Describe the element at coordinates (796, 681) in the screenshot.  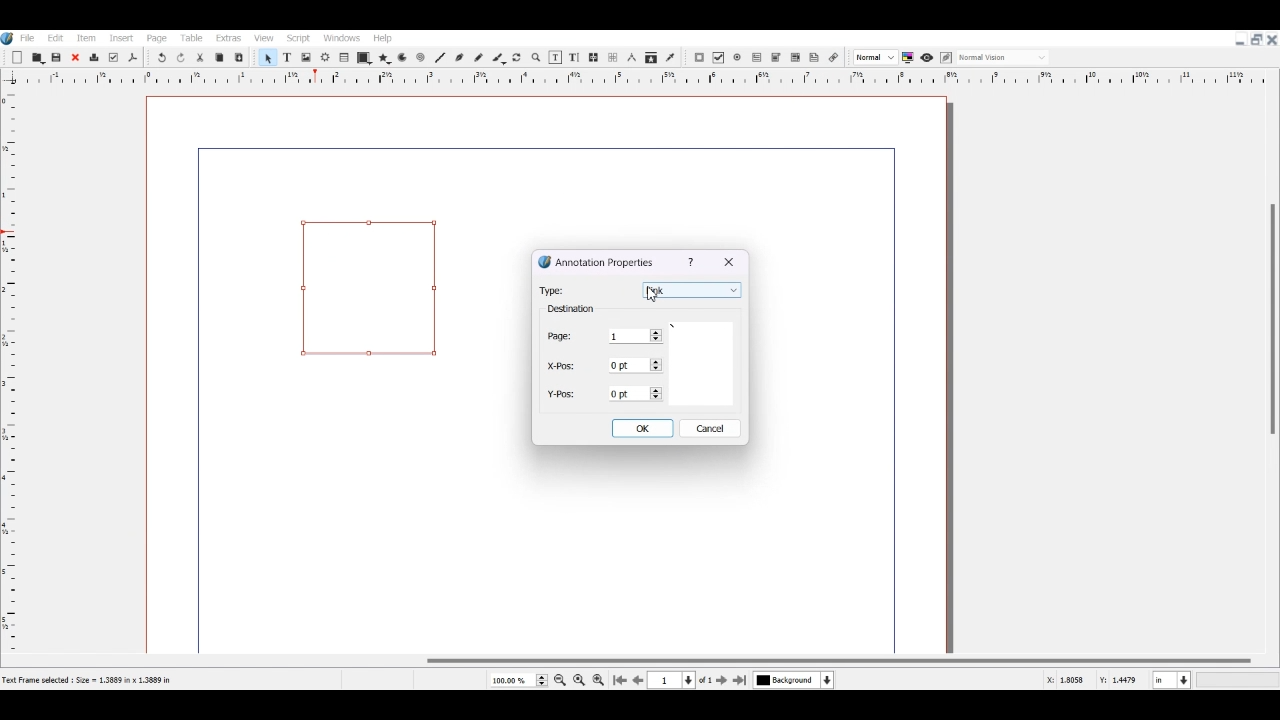
I see `Select current Layer` at that location.